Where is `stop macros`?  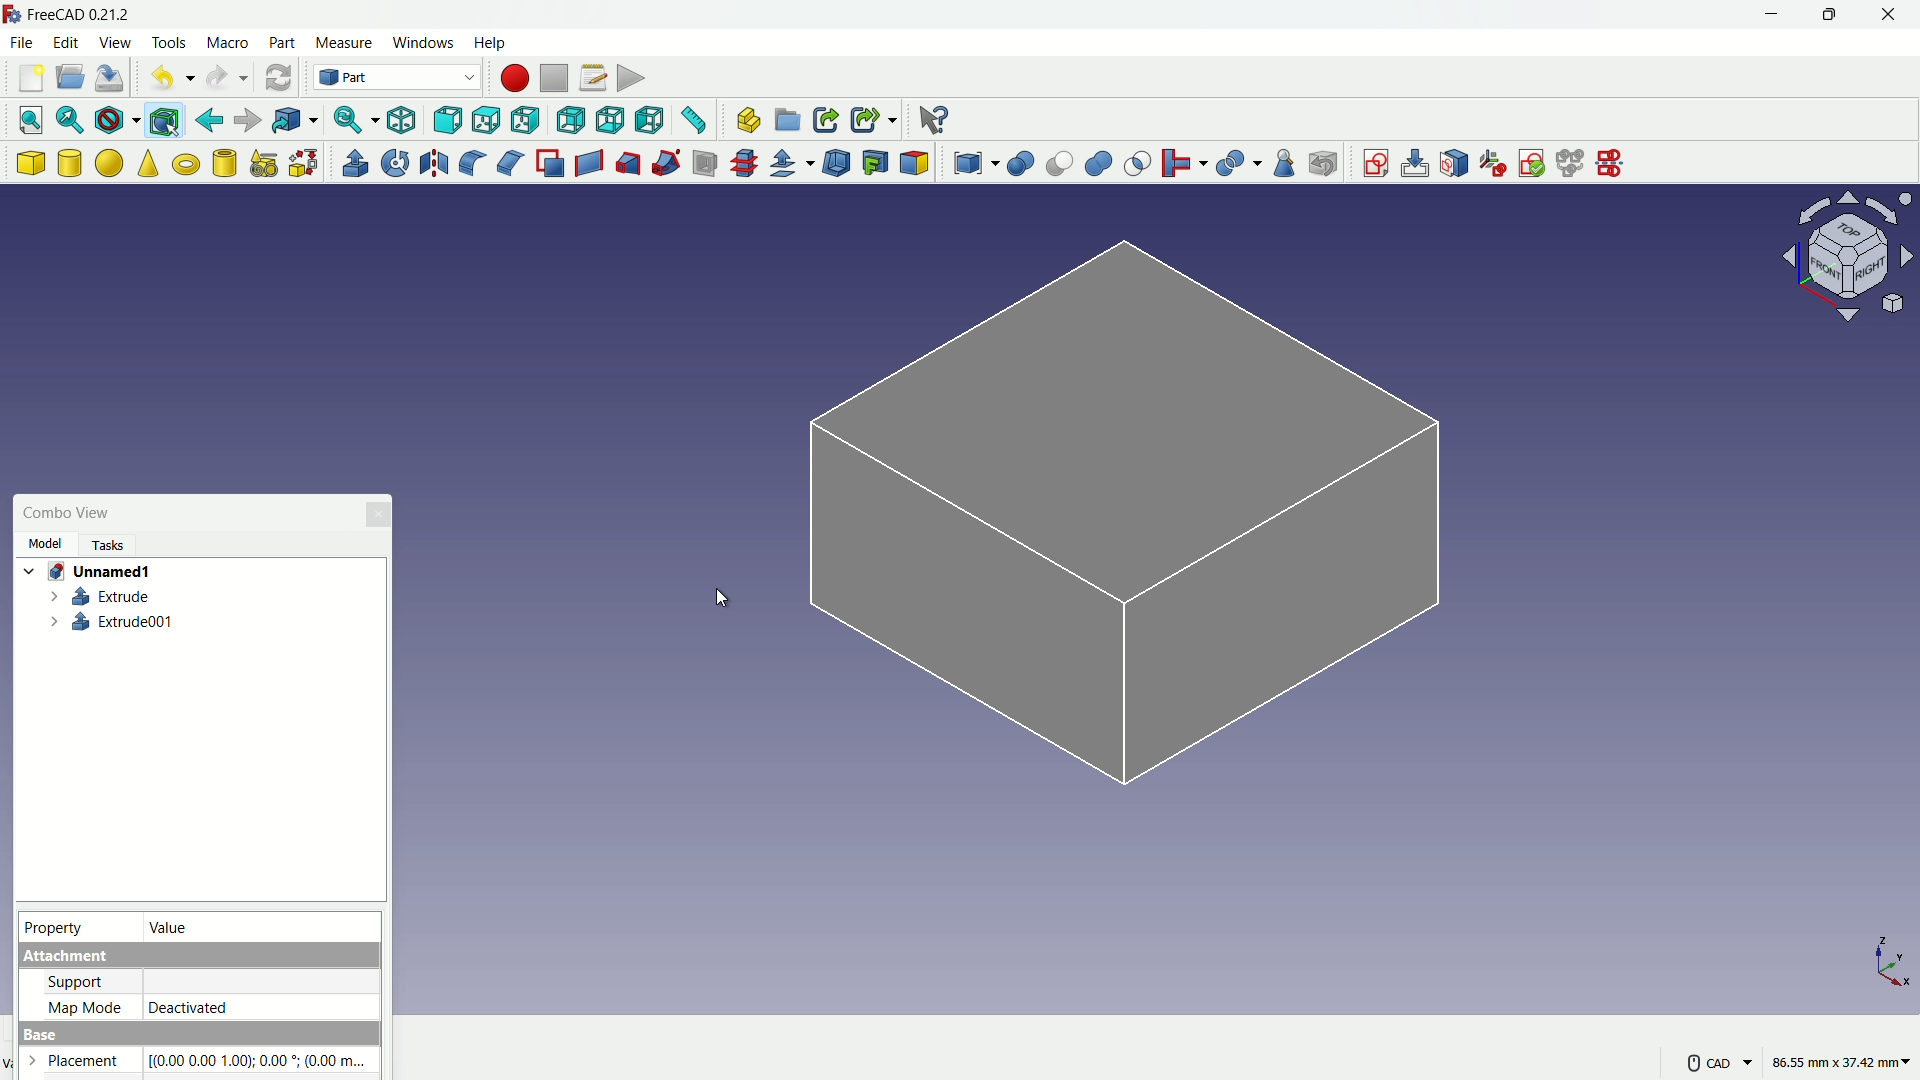
stop macros is located at coordinates (554, 79).